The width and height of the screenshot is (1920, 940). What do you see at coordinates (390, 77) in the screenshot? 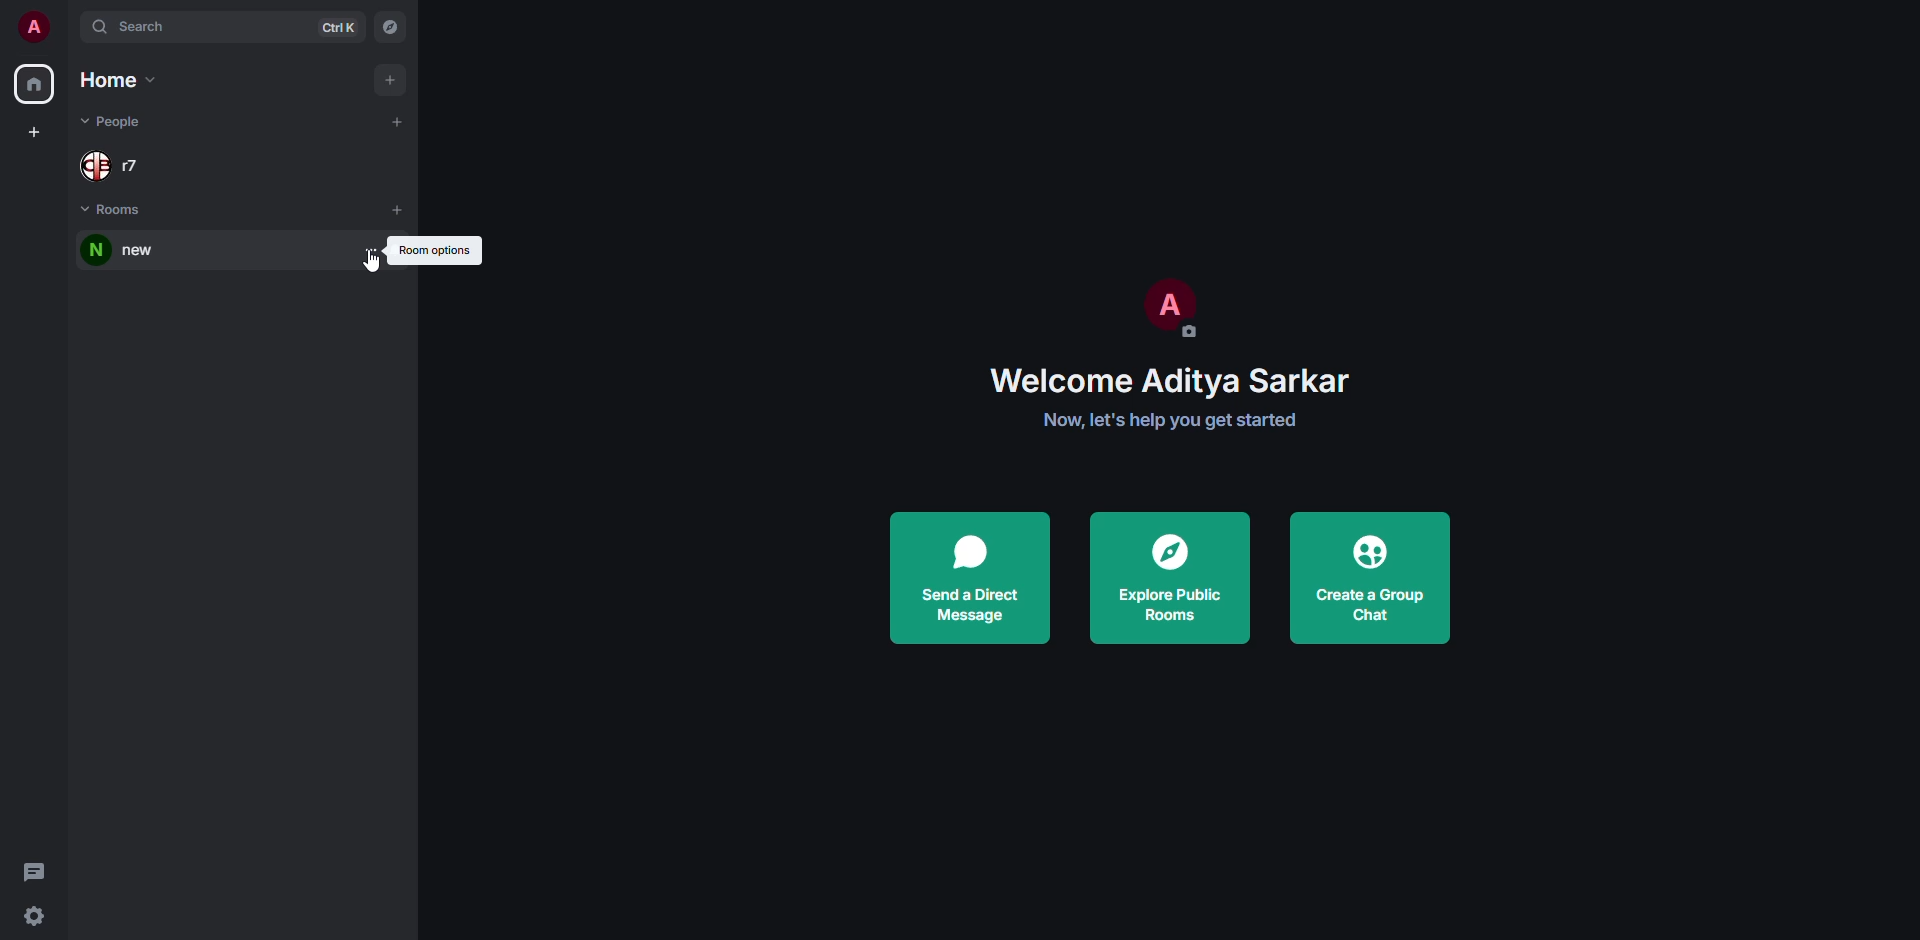
I see `add` at bounding box center [390, 77].